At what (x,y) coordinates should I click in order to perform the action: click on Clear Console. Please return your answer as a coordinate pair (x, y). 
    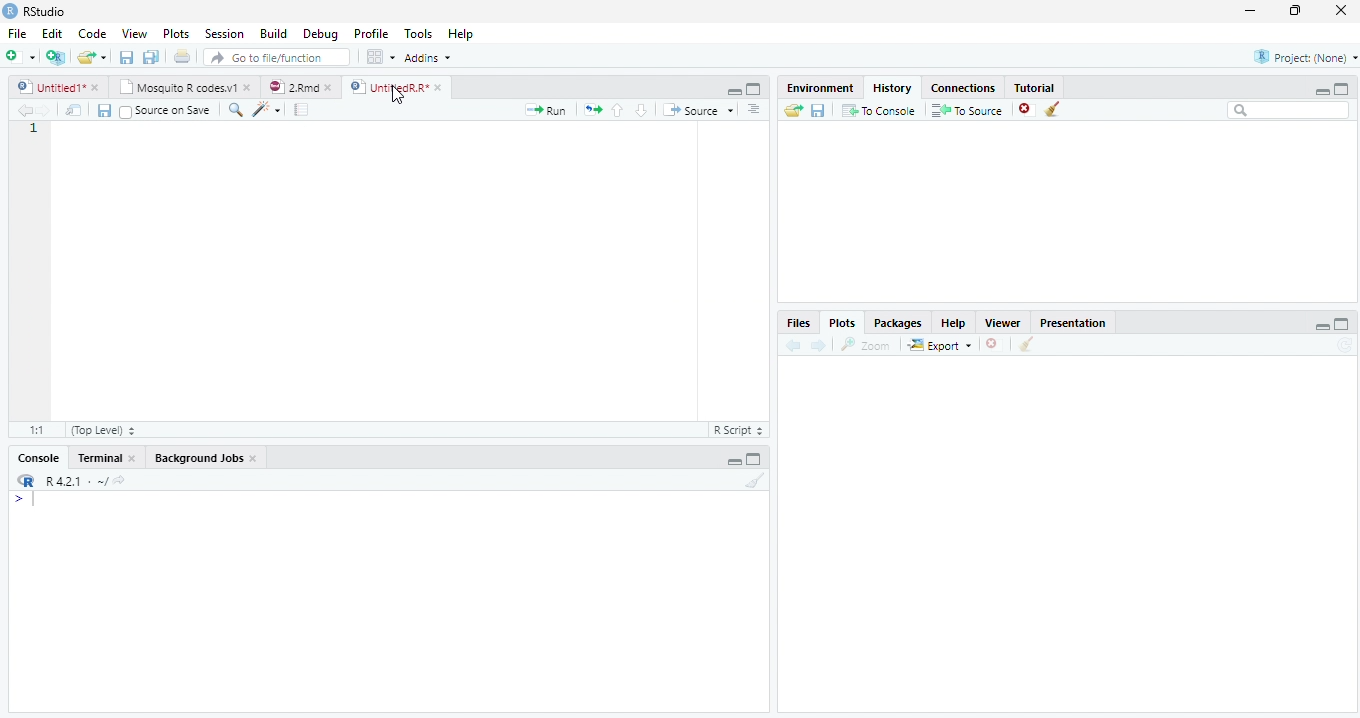
    Looking at the image, I should click on (1052, 108).